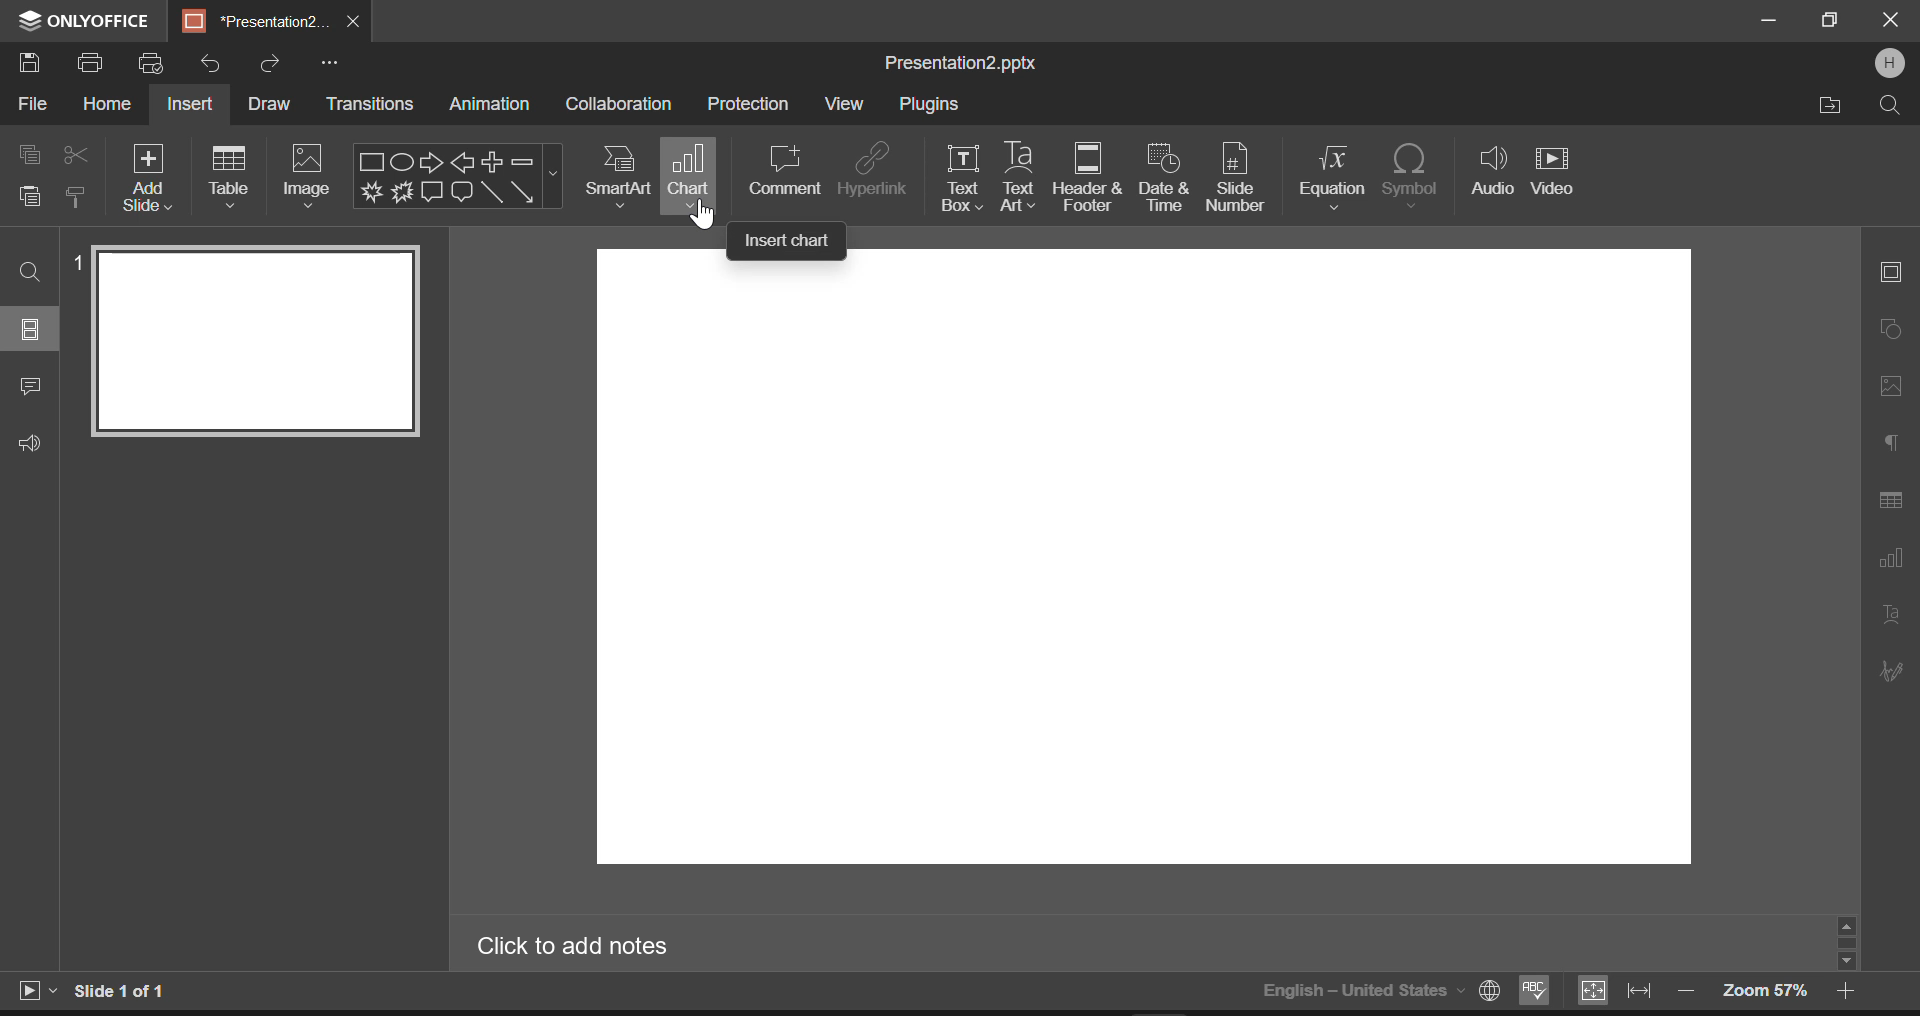 This screenshot has width=1920, height=1016. I want to click on Animation, so click(488, 105).